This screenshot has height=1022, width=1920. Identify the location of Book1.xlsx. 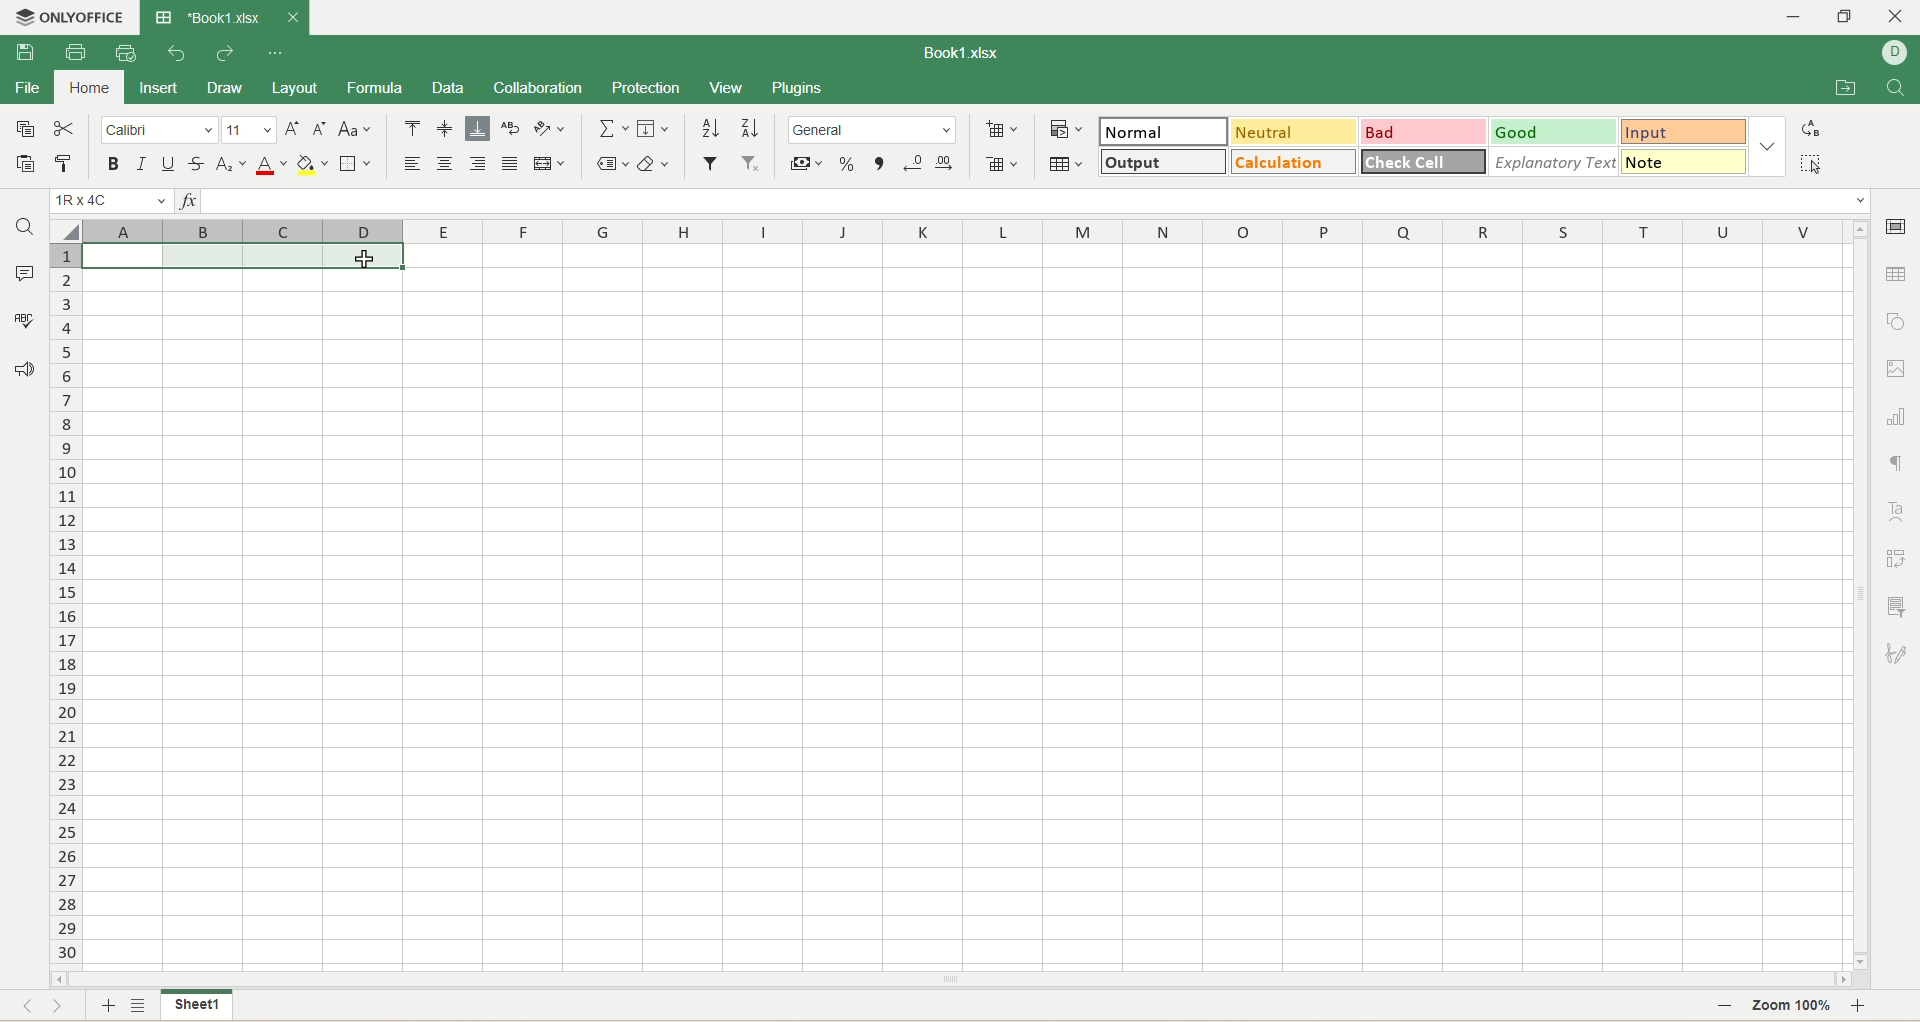
(954, 51).